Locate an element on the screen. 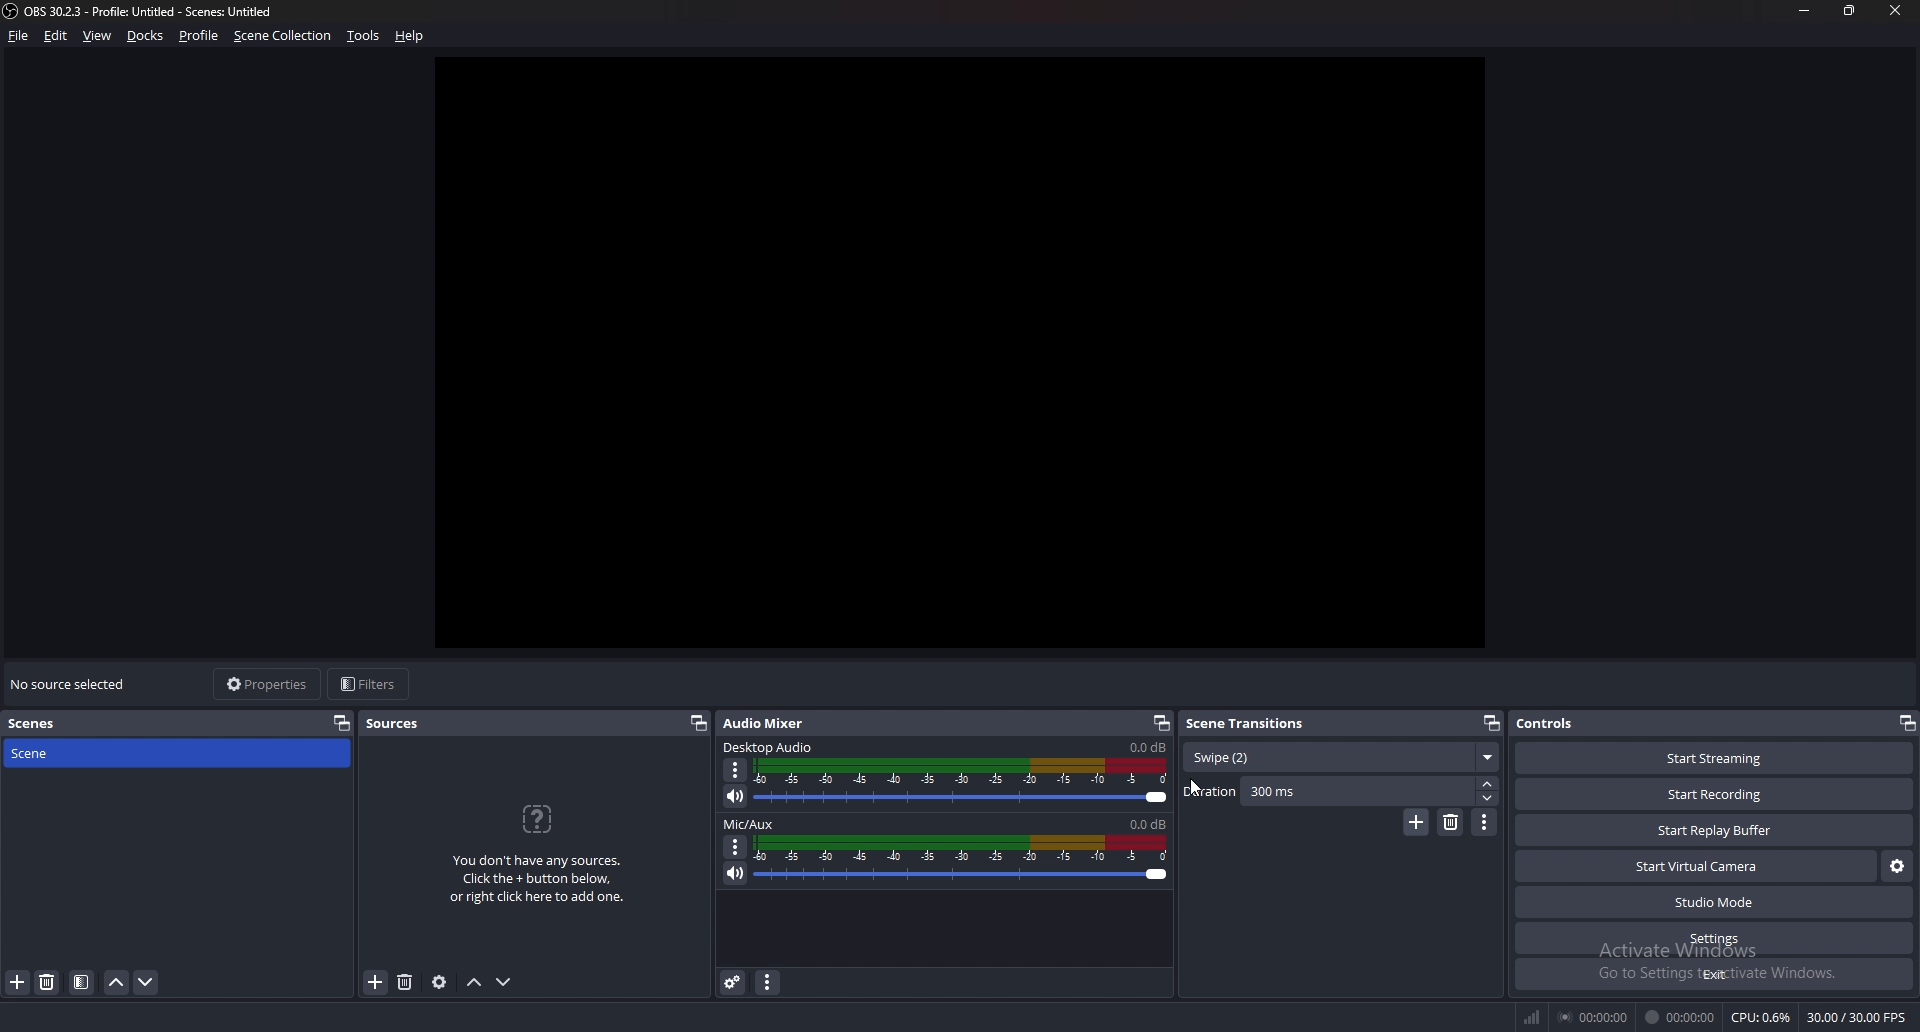 Image resolution: width=1920 pixels, height=1032 pixels. pop out is located at coordinates (1492, 723).